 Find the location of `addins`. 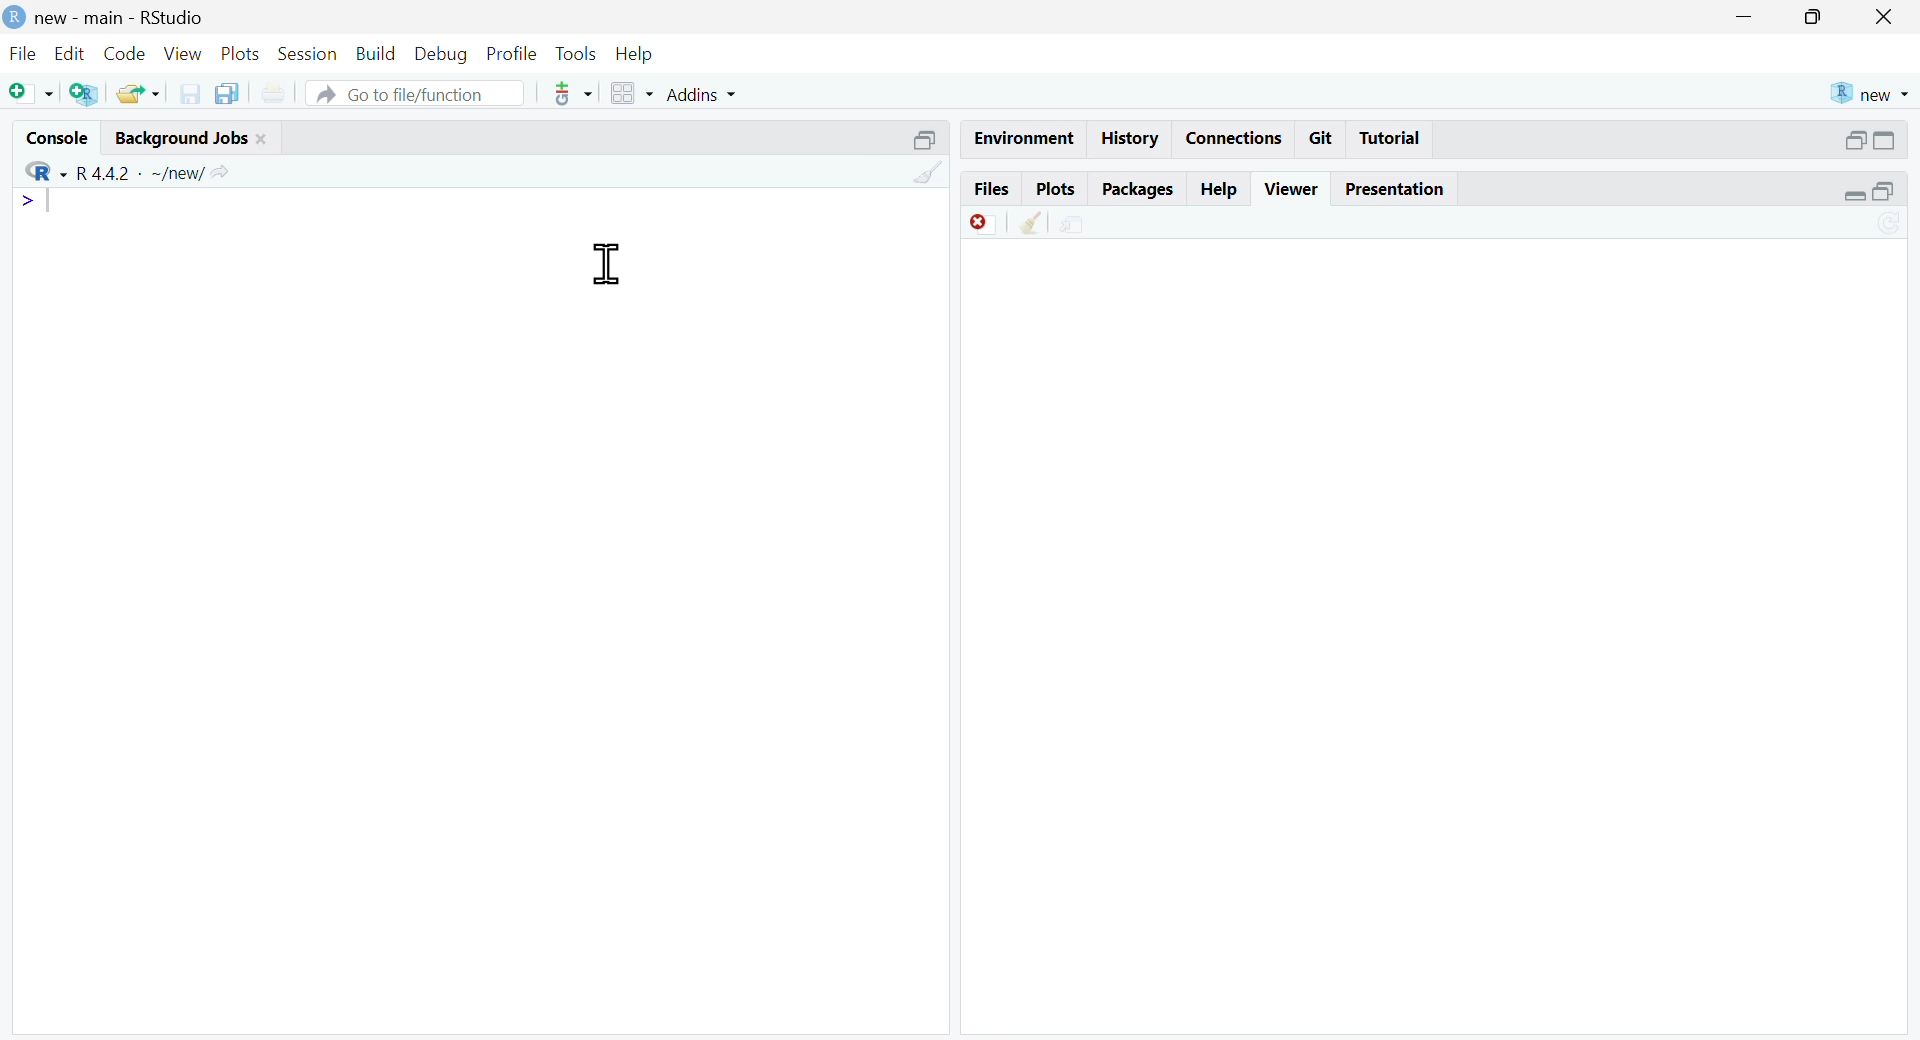

addins is located at coordinates (705, 94).